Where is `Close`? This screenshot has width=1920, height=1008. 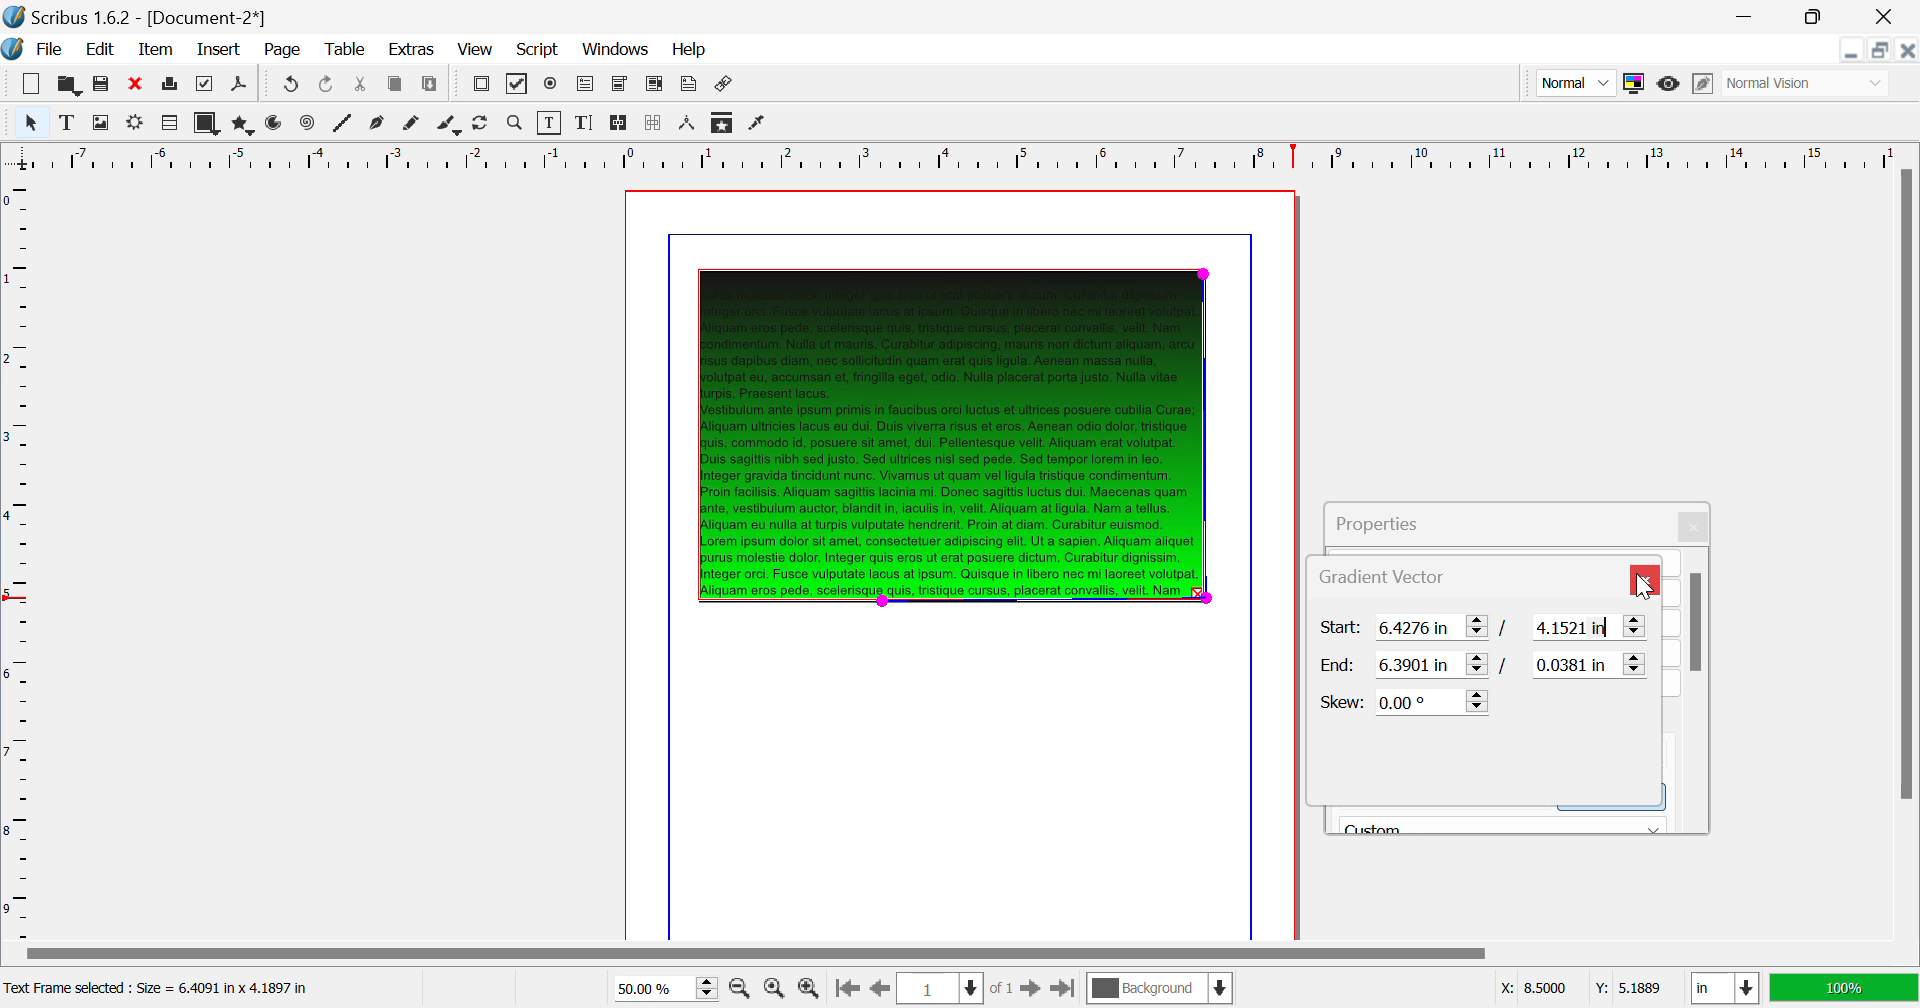 Close is located at coordinates (1648, 580).